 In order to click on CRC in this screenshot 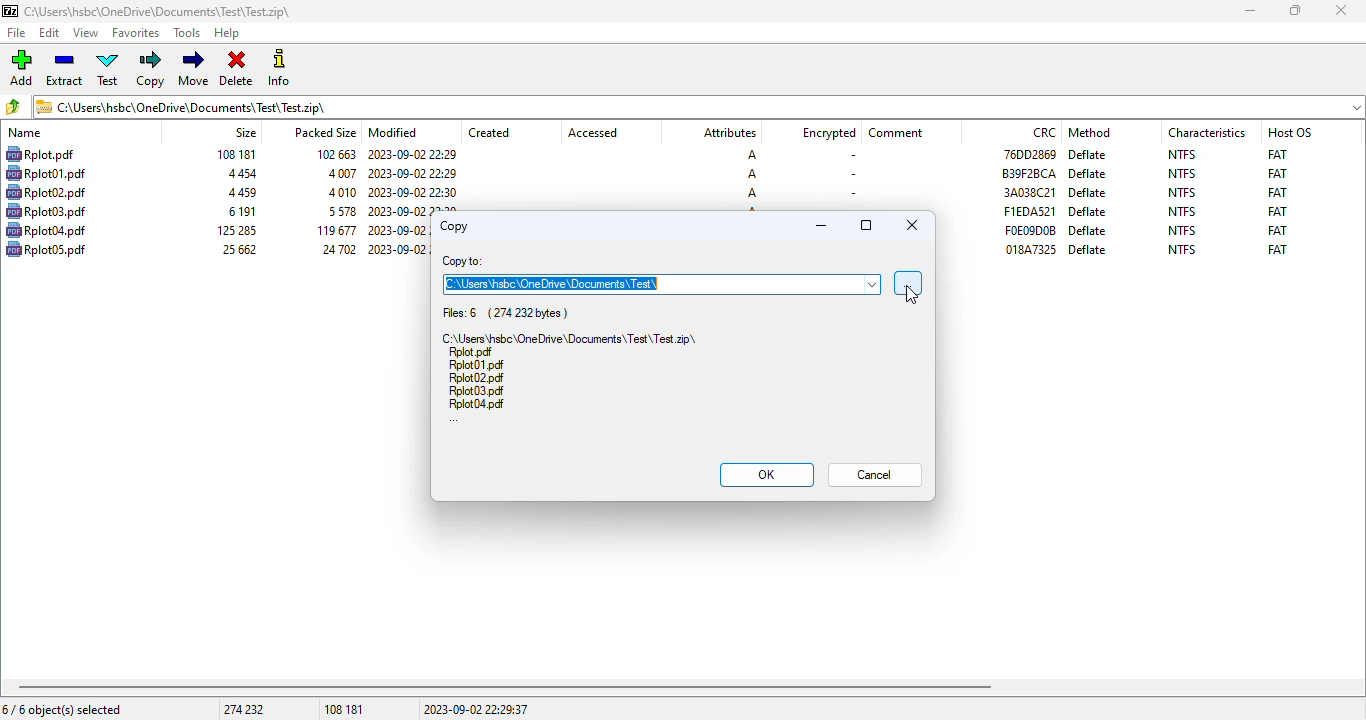, I will do `click(1029, 211)`.